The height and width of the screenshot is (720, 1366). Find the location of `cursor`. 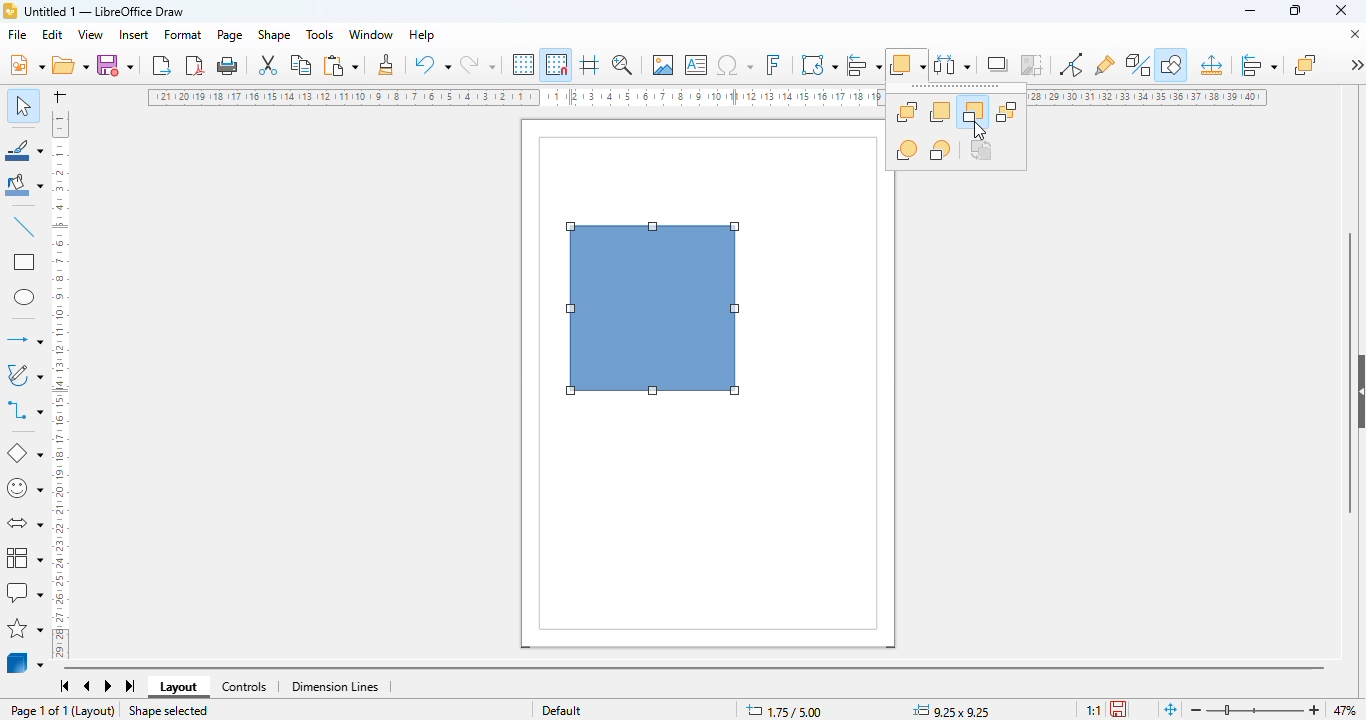

cursor is located at coordinates (979, 130).